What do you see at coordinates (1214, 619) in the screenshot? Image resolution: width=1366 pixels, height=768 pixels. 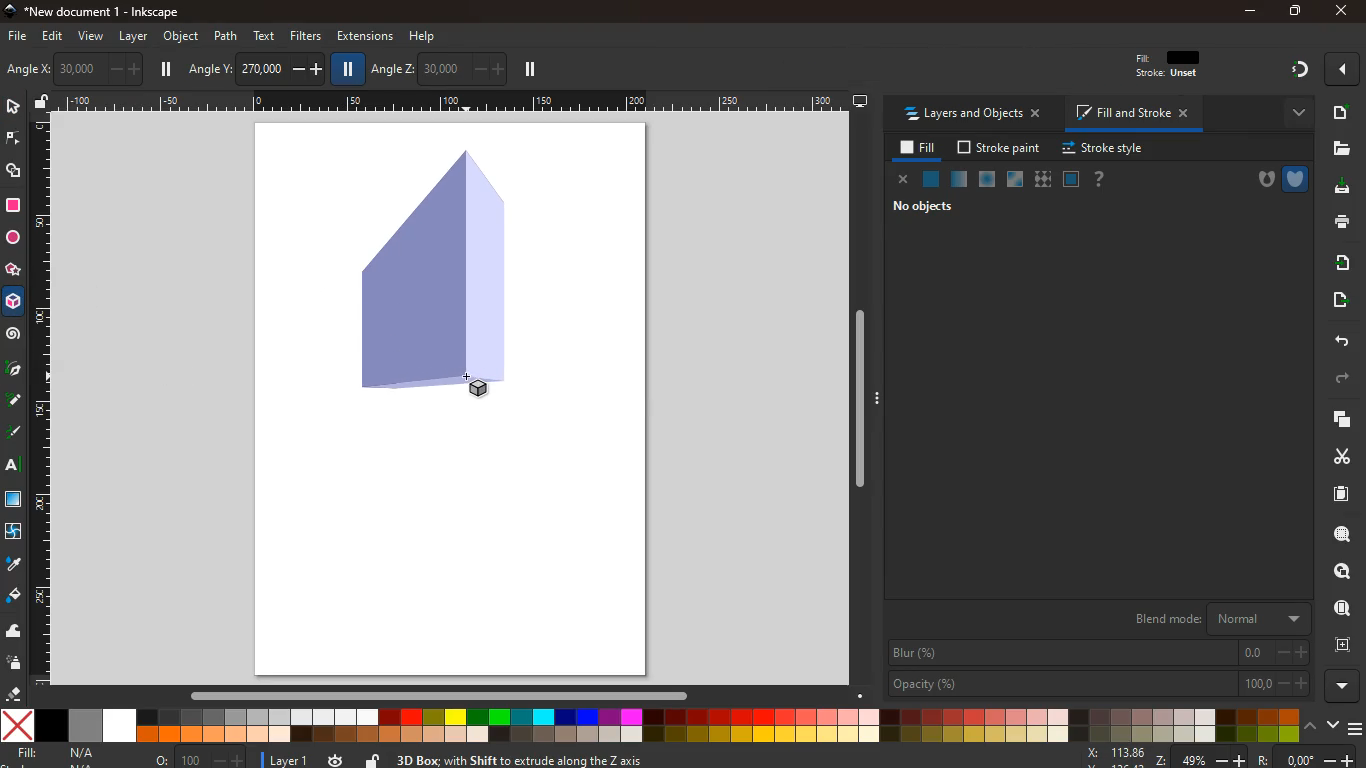 I see `blend mode` at bounding box center [1214, 619].